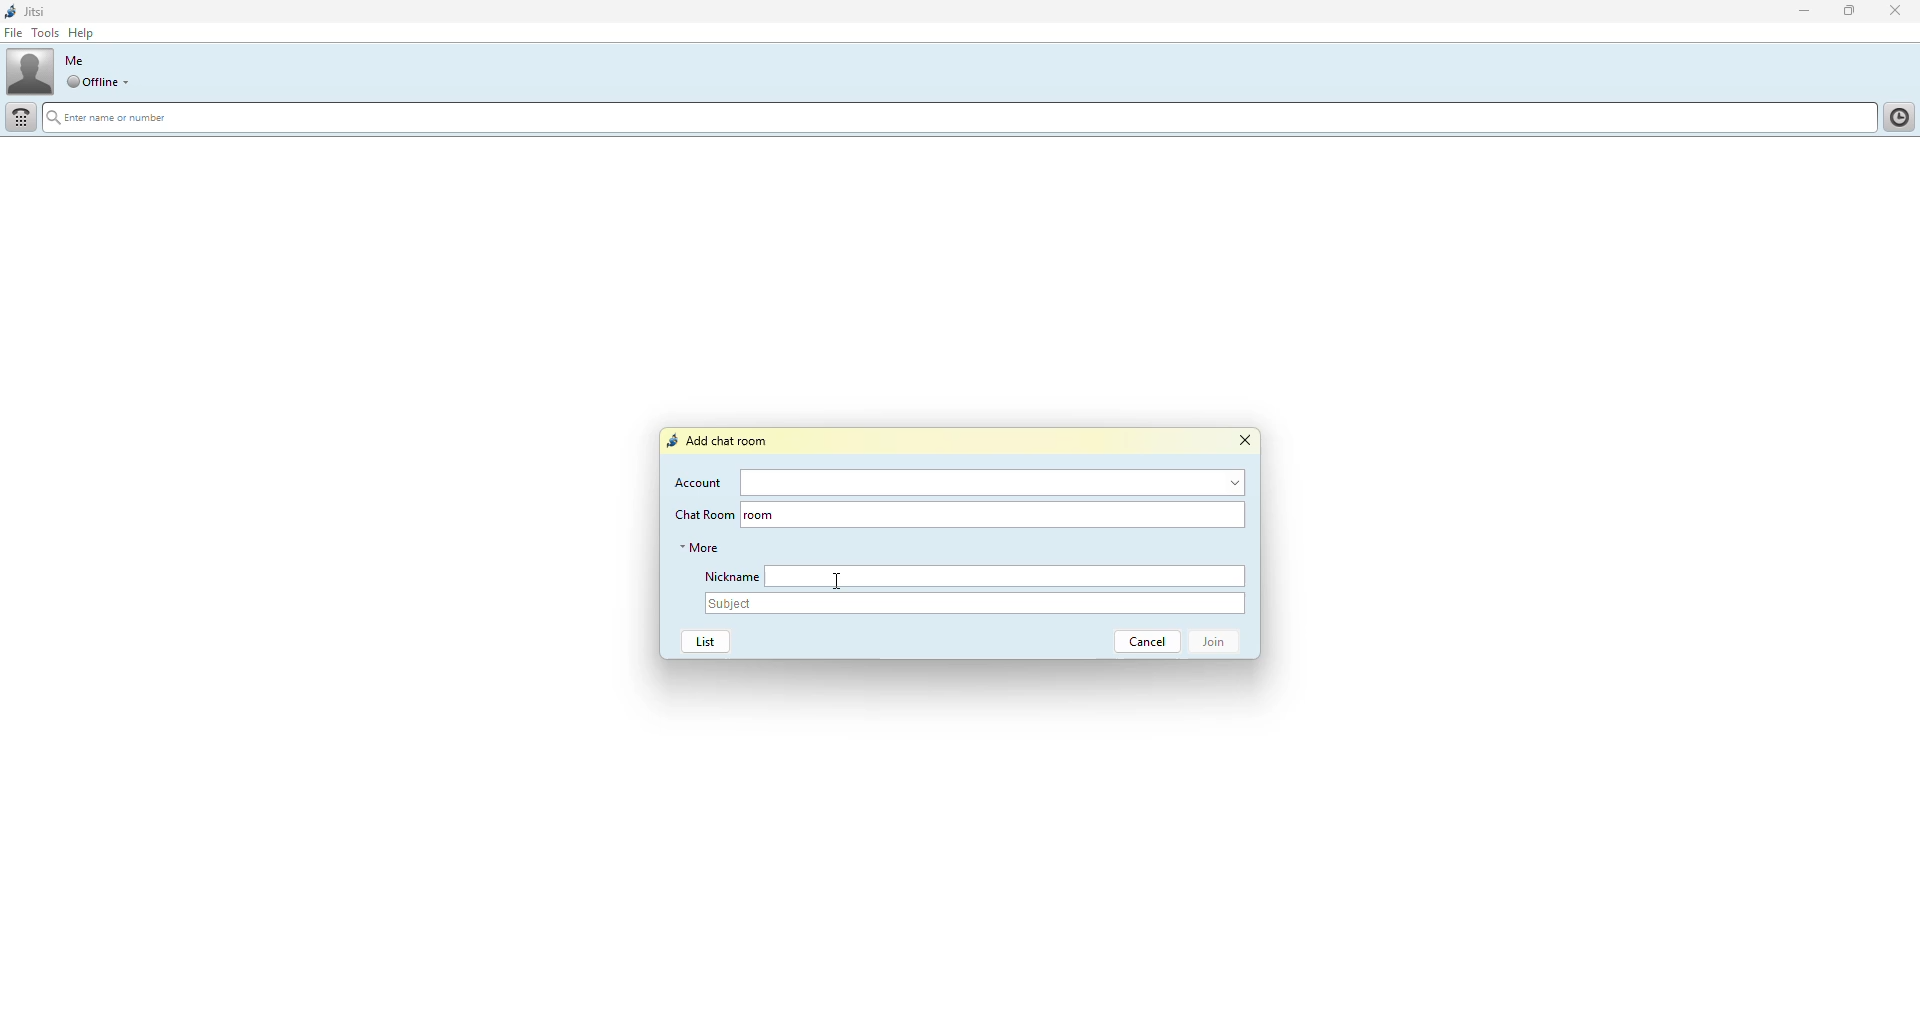 This screenshot has width=1920, height=1032. What do you see at coordinates (1899, 10) in the screenshot?
I see `close` at bounding box center [1899, 10].